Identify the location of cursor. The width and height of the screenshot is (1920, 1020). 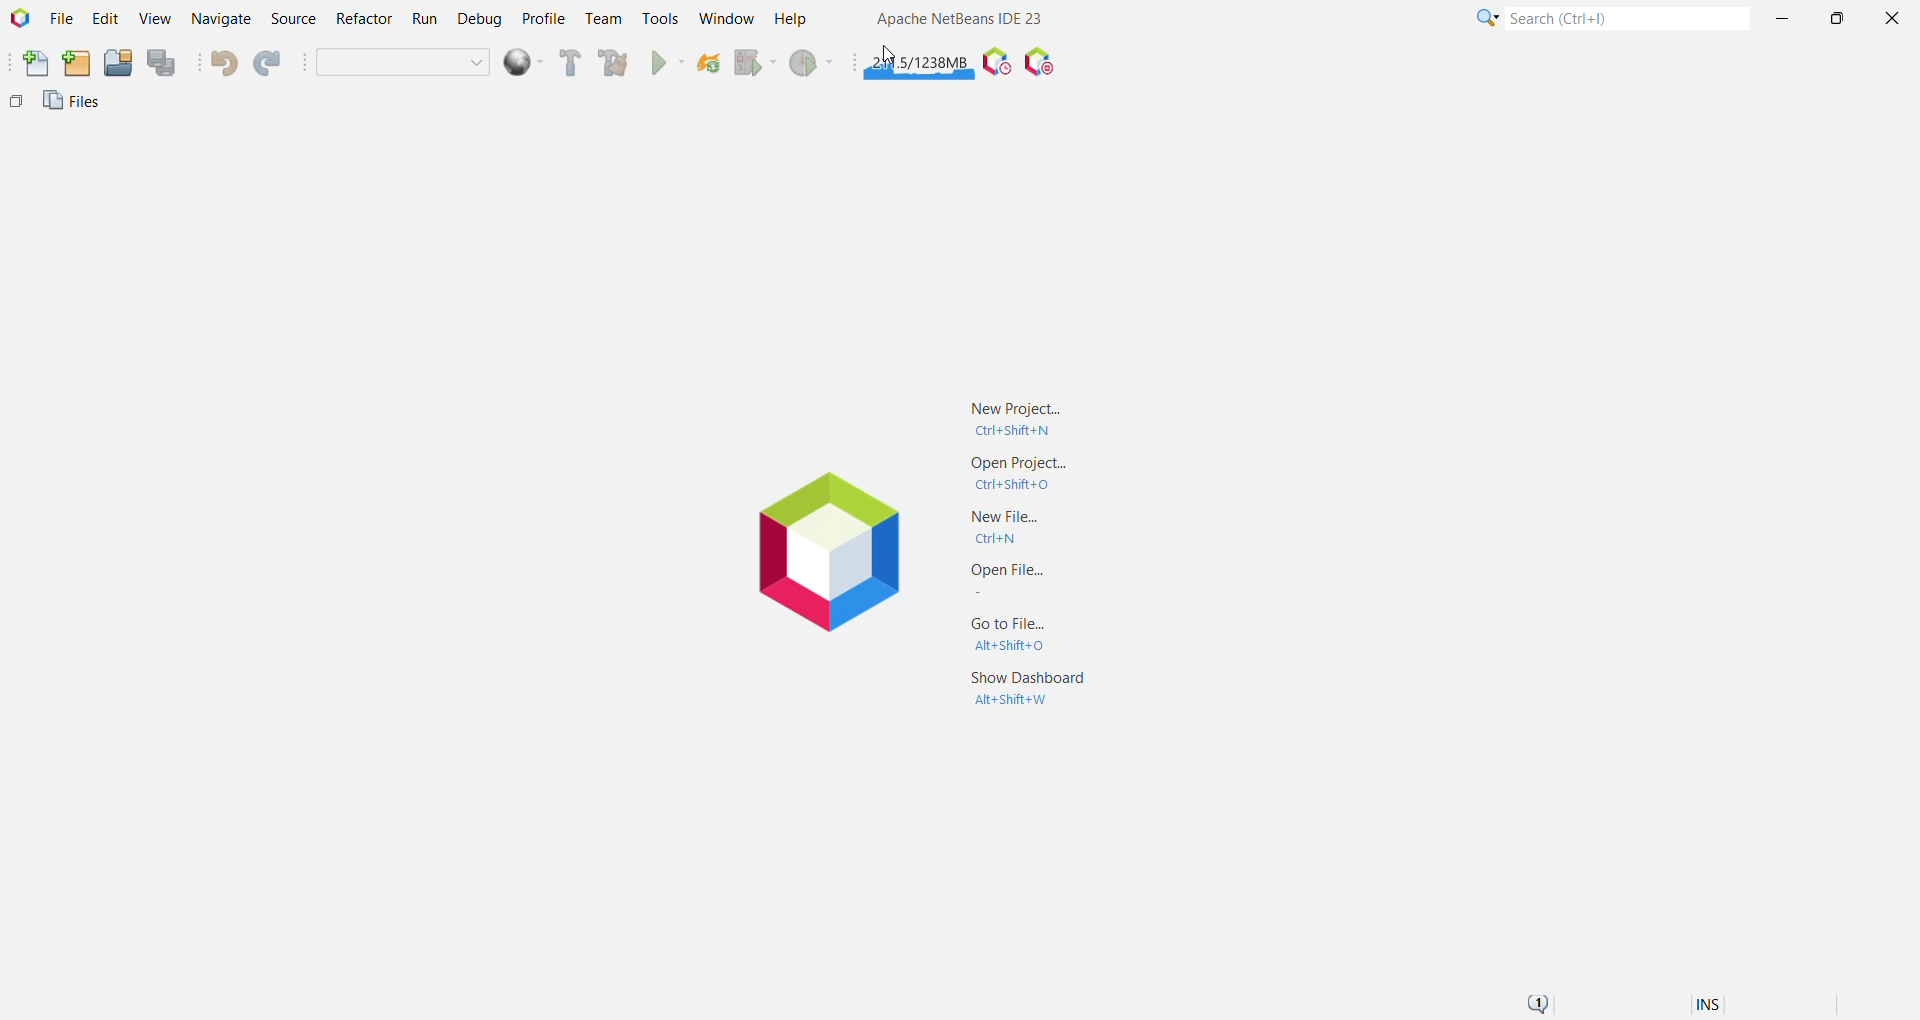
(660, 26).